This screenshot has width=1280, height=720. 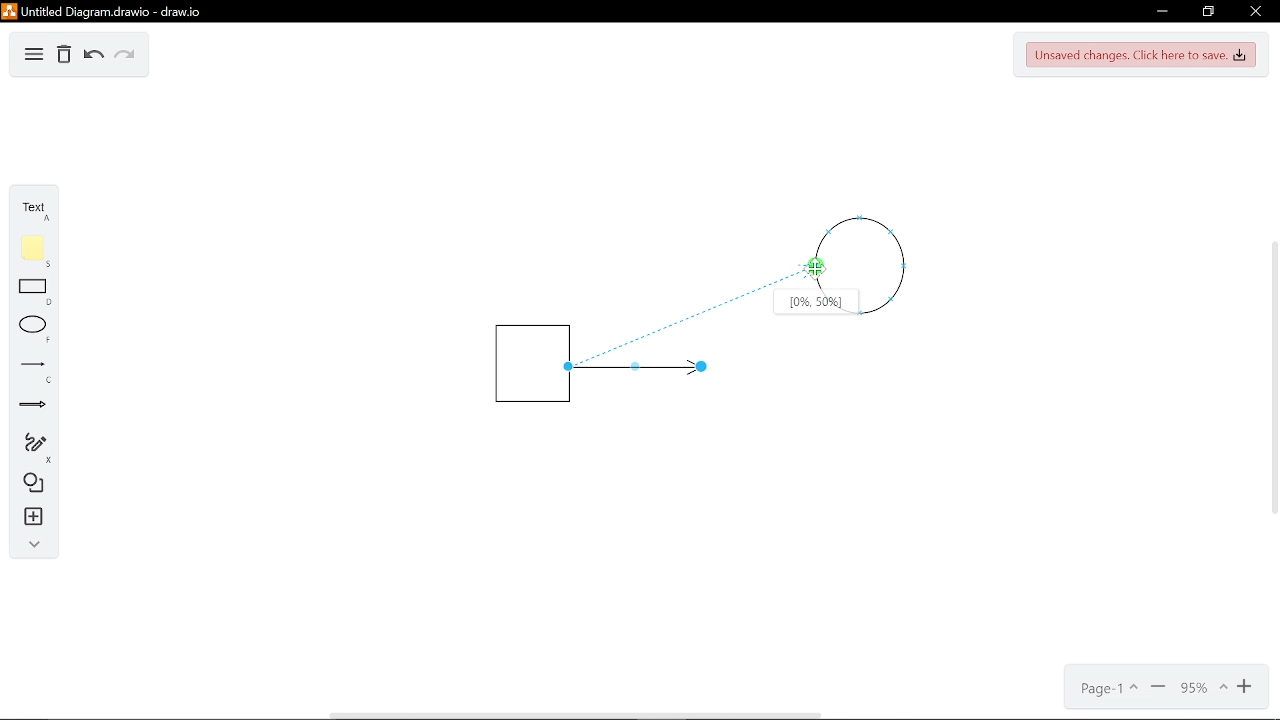 I want to click on Line arrow insterted, so click(x=643, y=375).